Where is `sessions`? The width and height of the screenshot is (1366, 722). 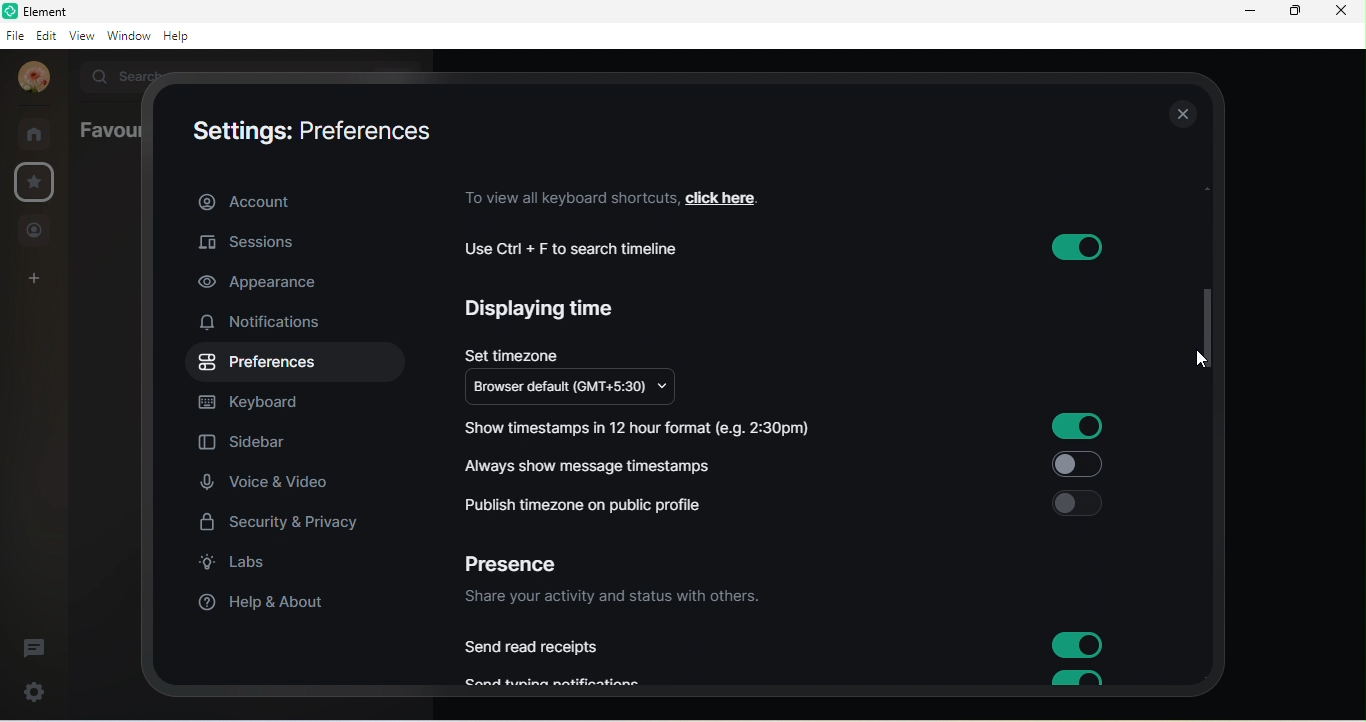 sessions is located at coordinates (271, 241).